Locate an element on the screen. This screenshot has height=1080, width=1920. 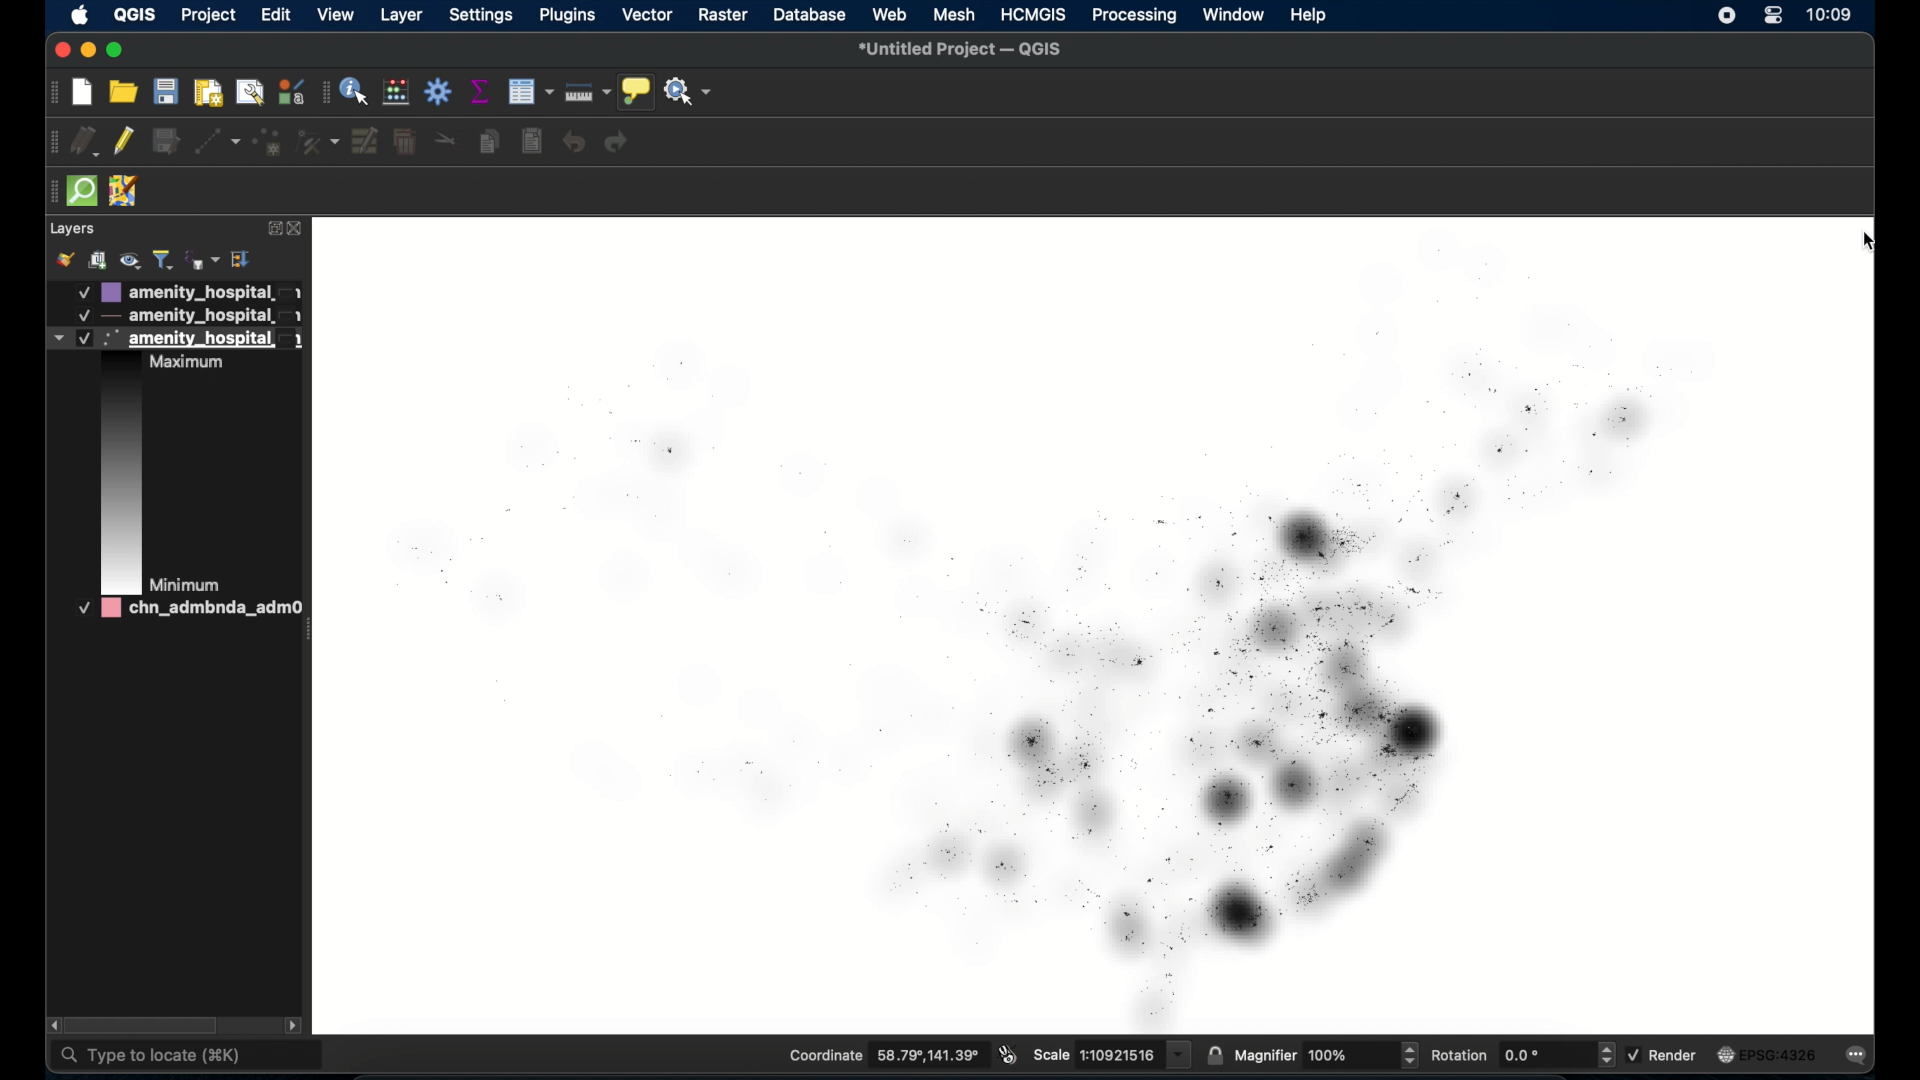
modify attributes is located at coordinates (365, 142).